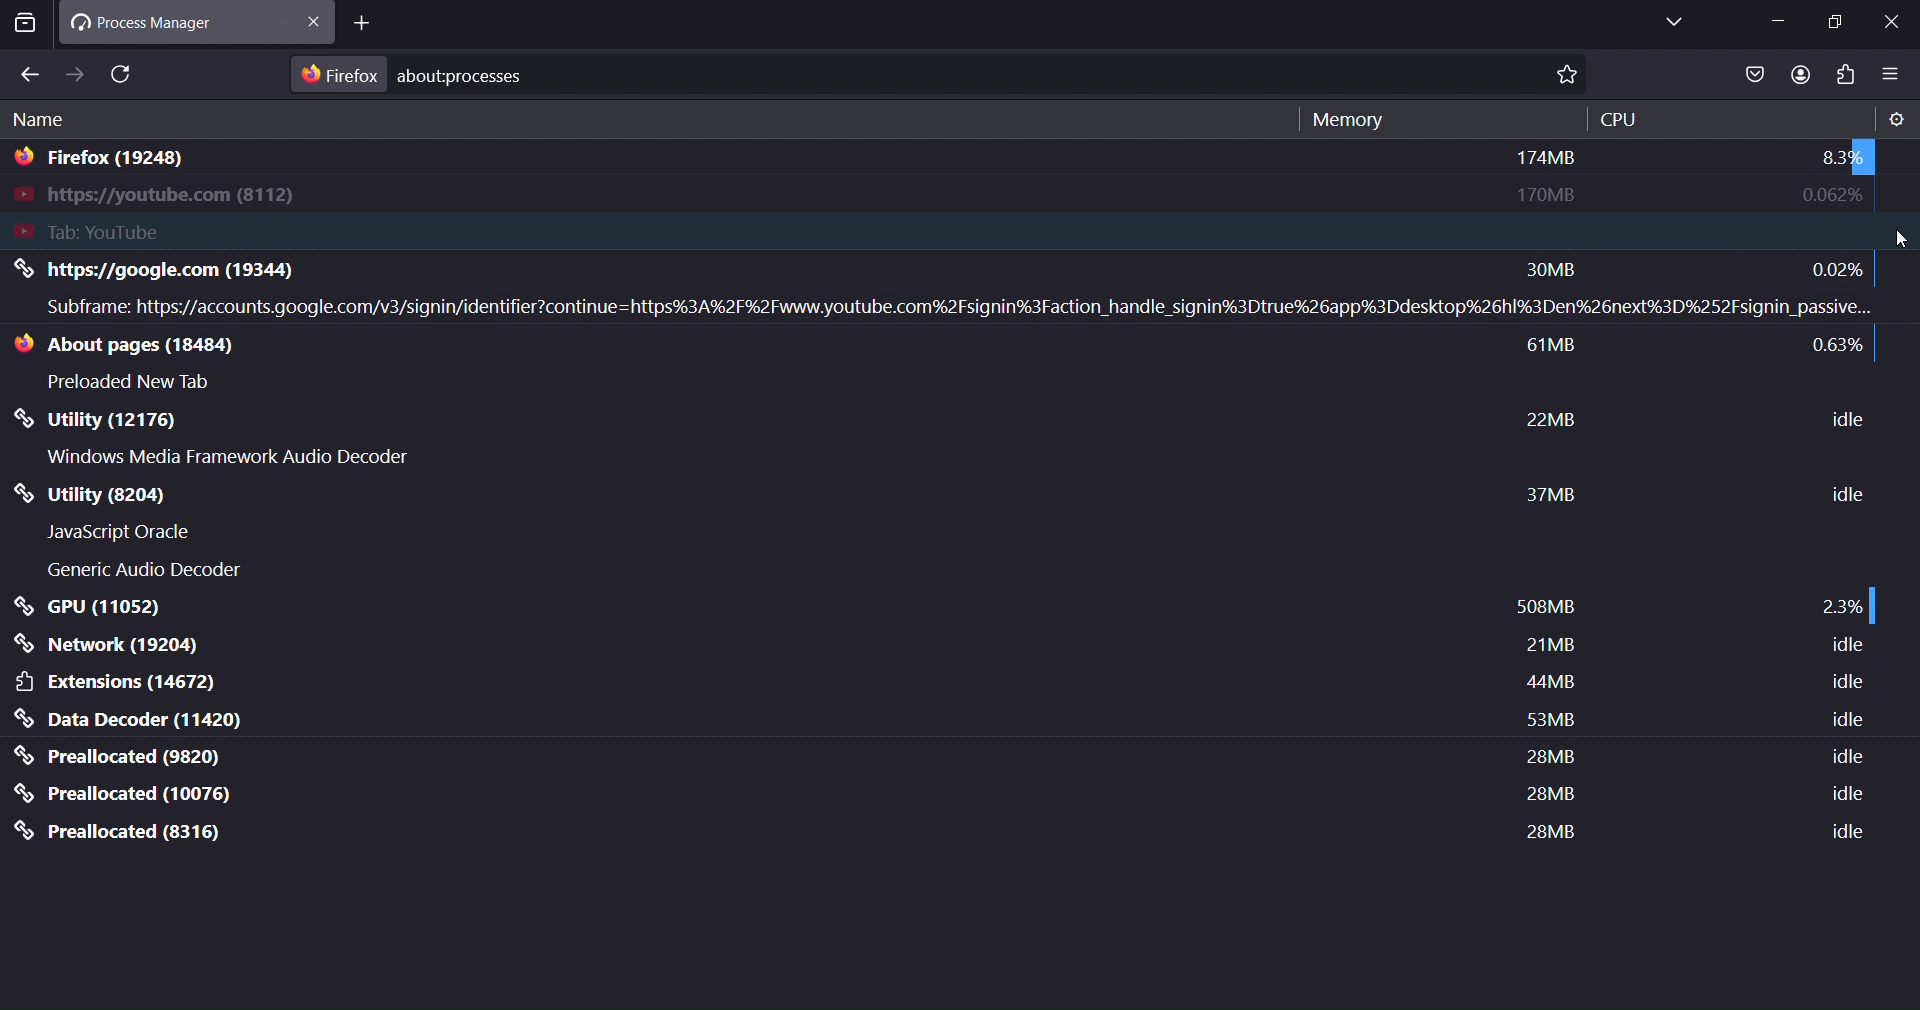  Describe the element at coordinates (142, 346) in the screenshot. I see `about page` at that location.